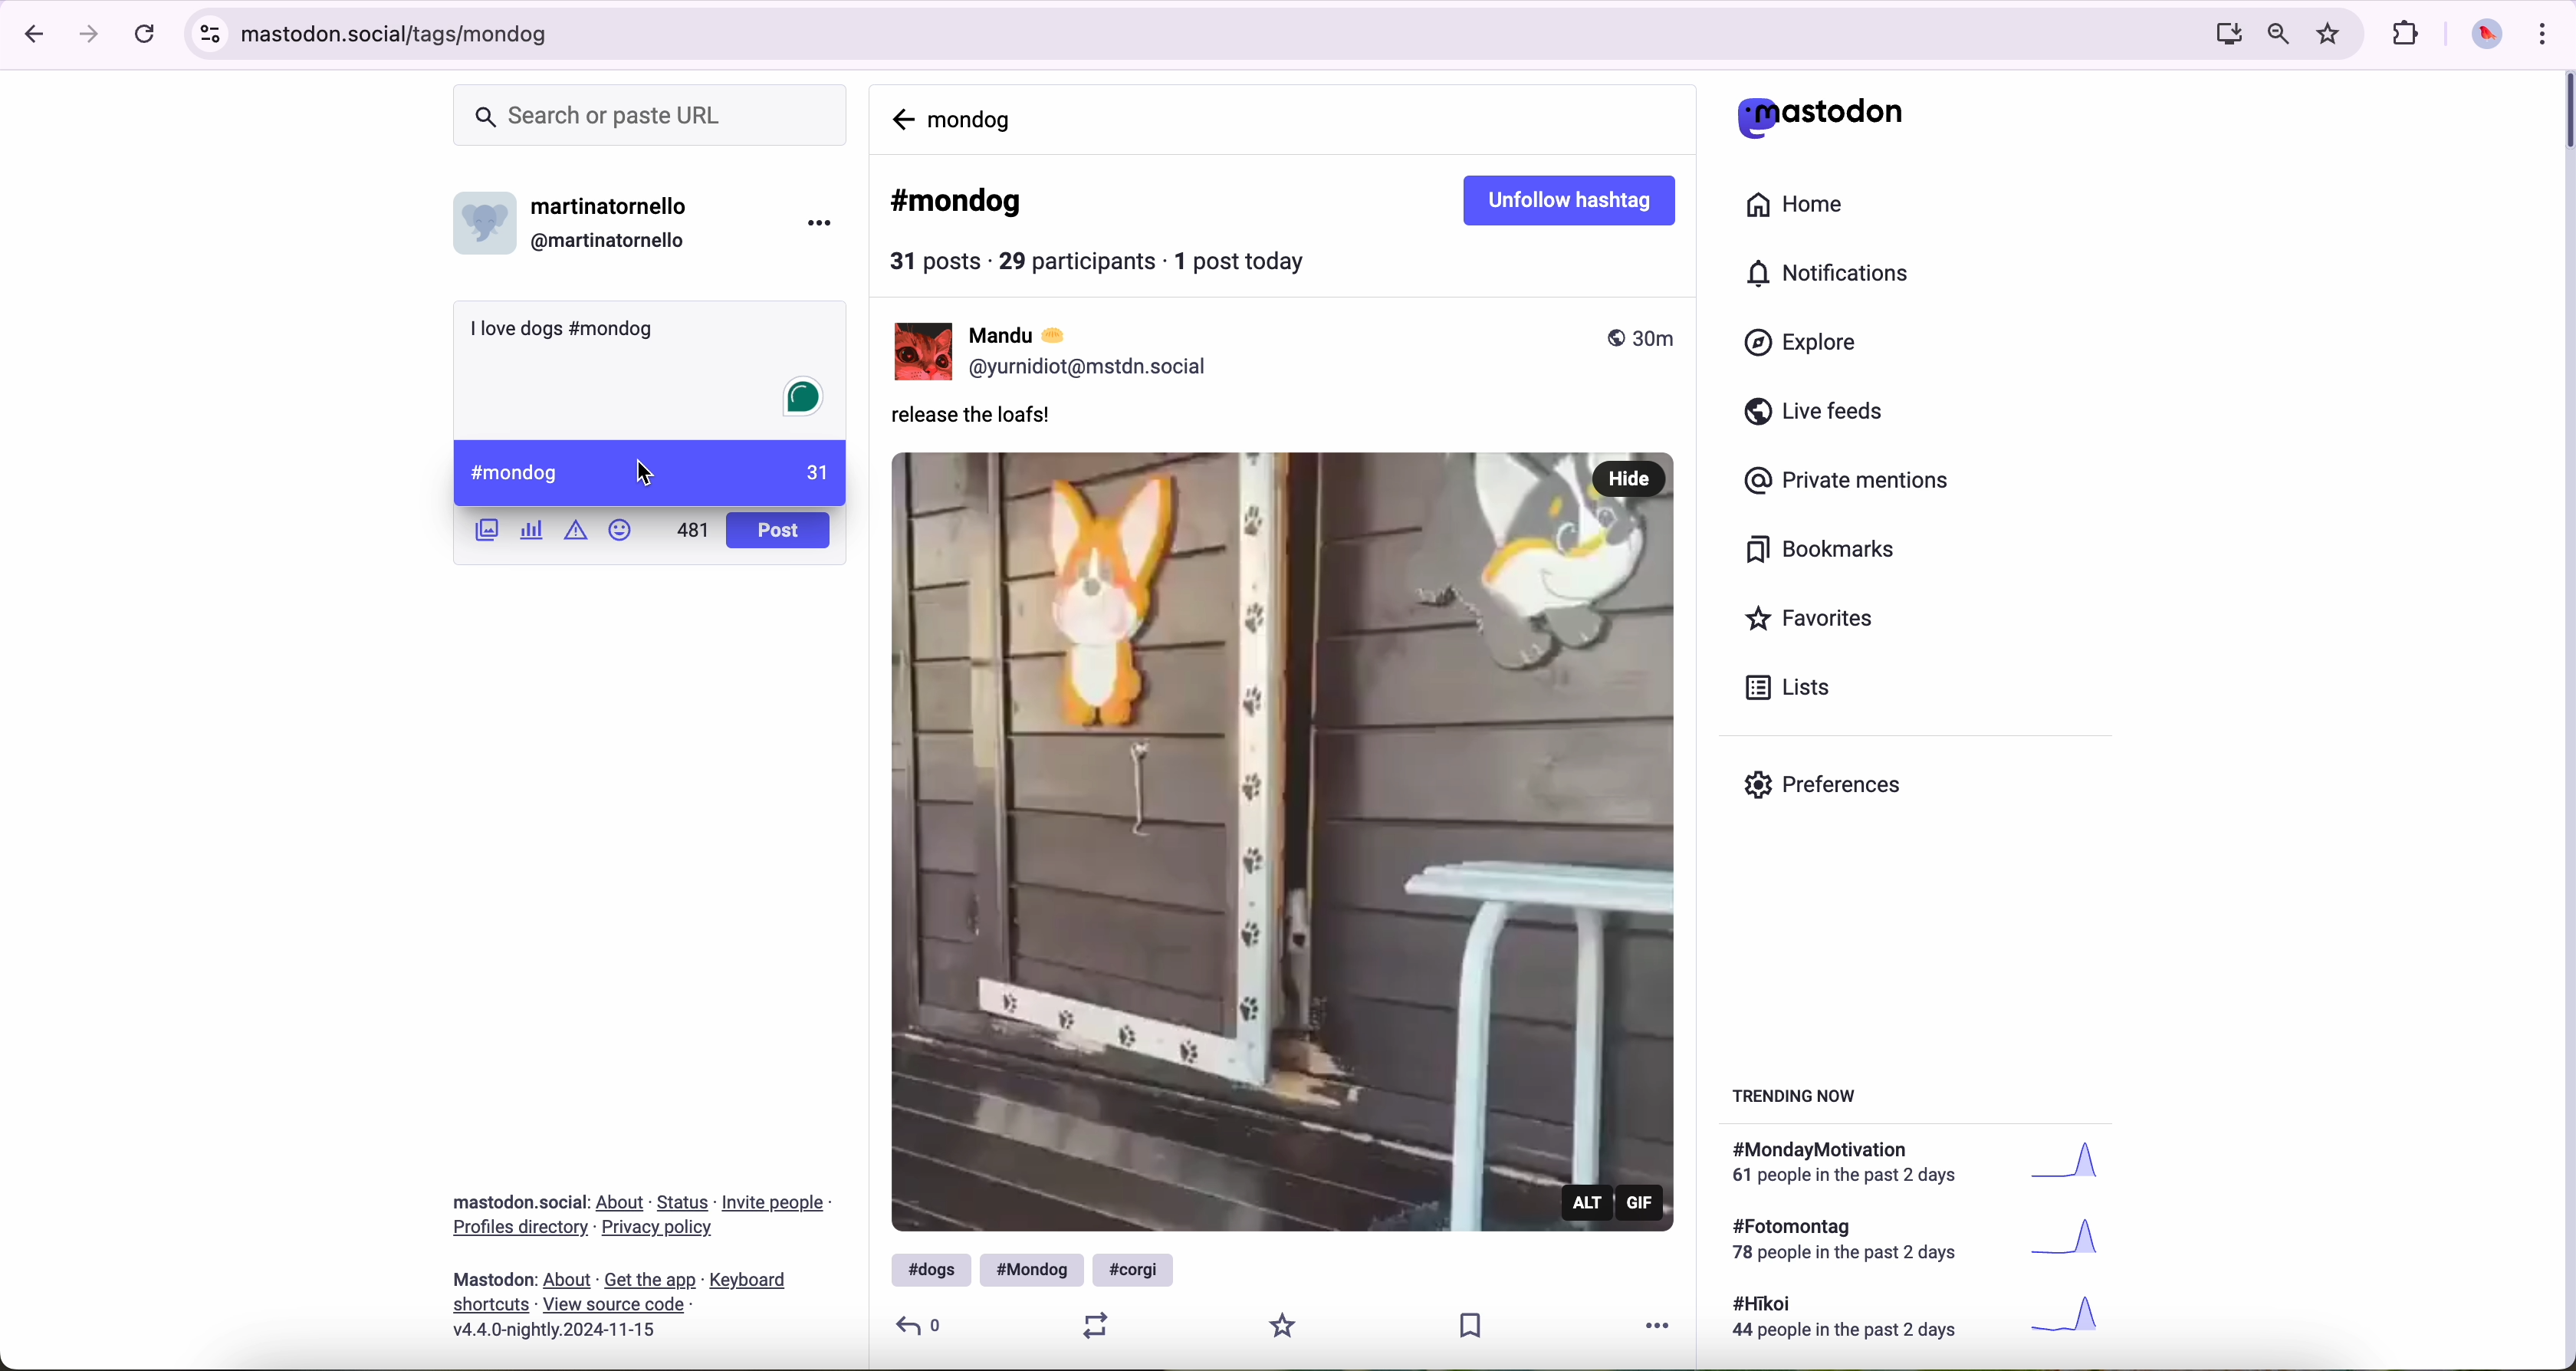 The image size is (2576, 1371). I want to click on alt, so click(1590, 1201).